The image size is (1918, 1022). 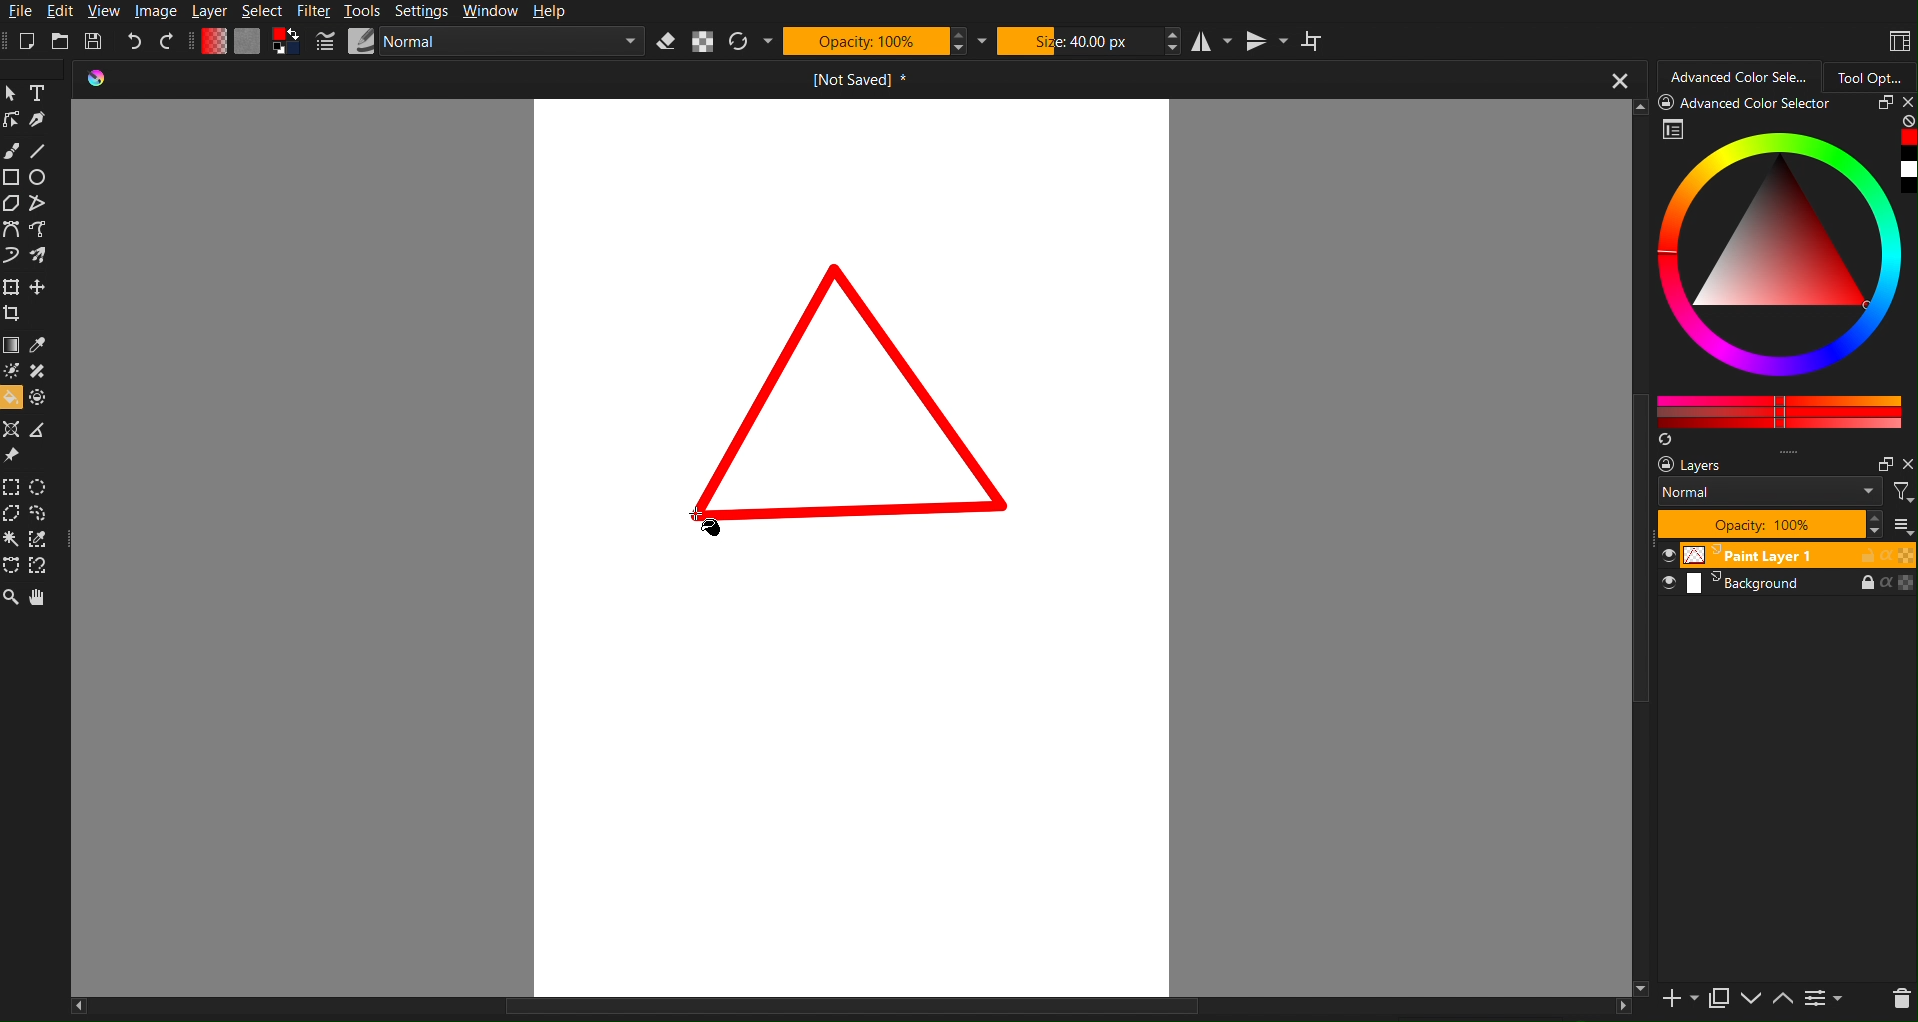 I want to click on assistant tool, so click(x=13, y=429).